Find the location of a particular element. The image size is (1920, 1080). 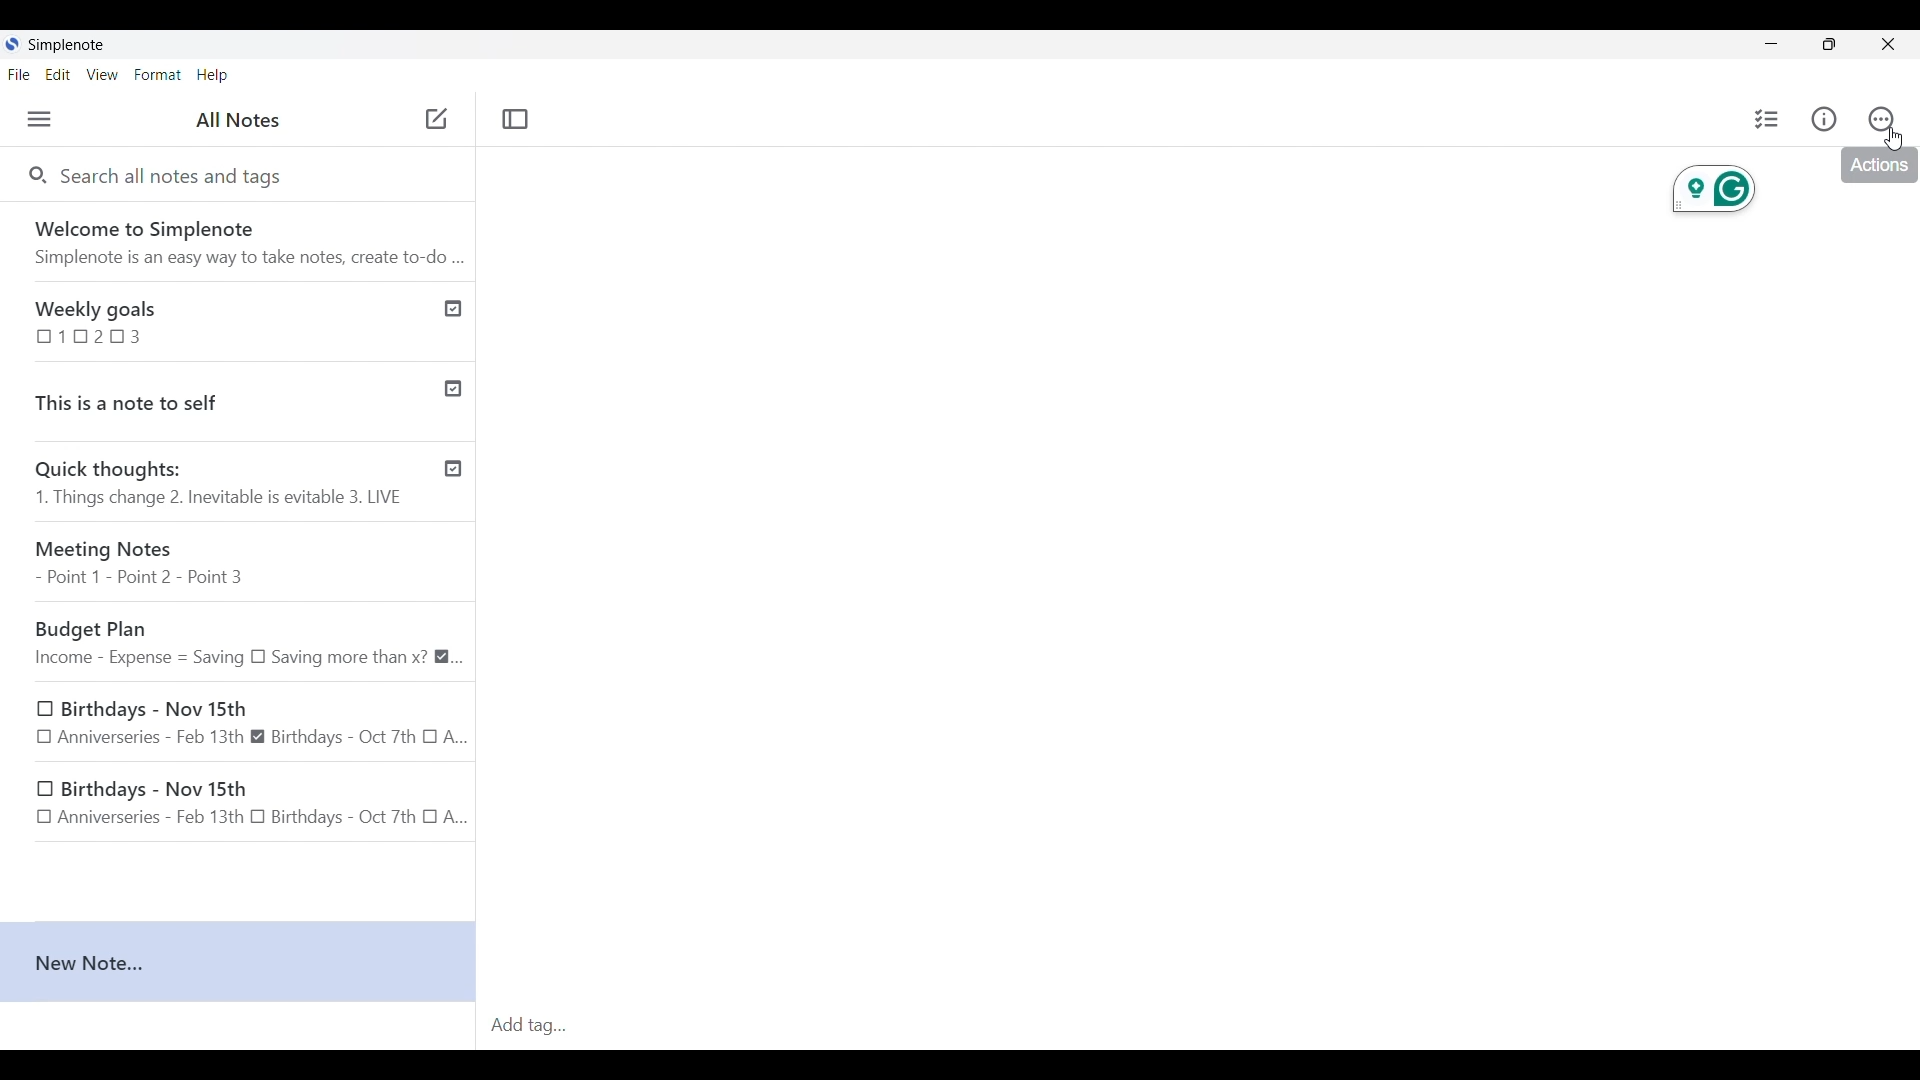

View menu is located at coordinates (103, 75).